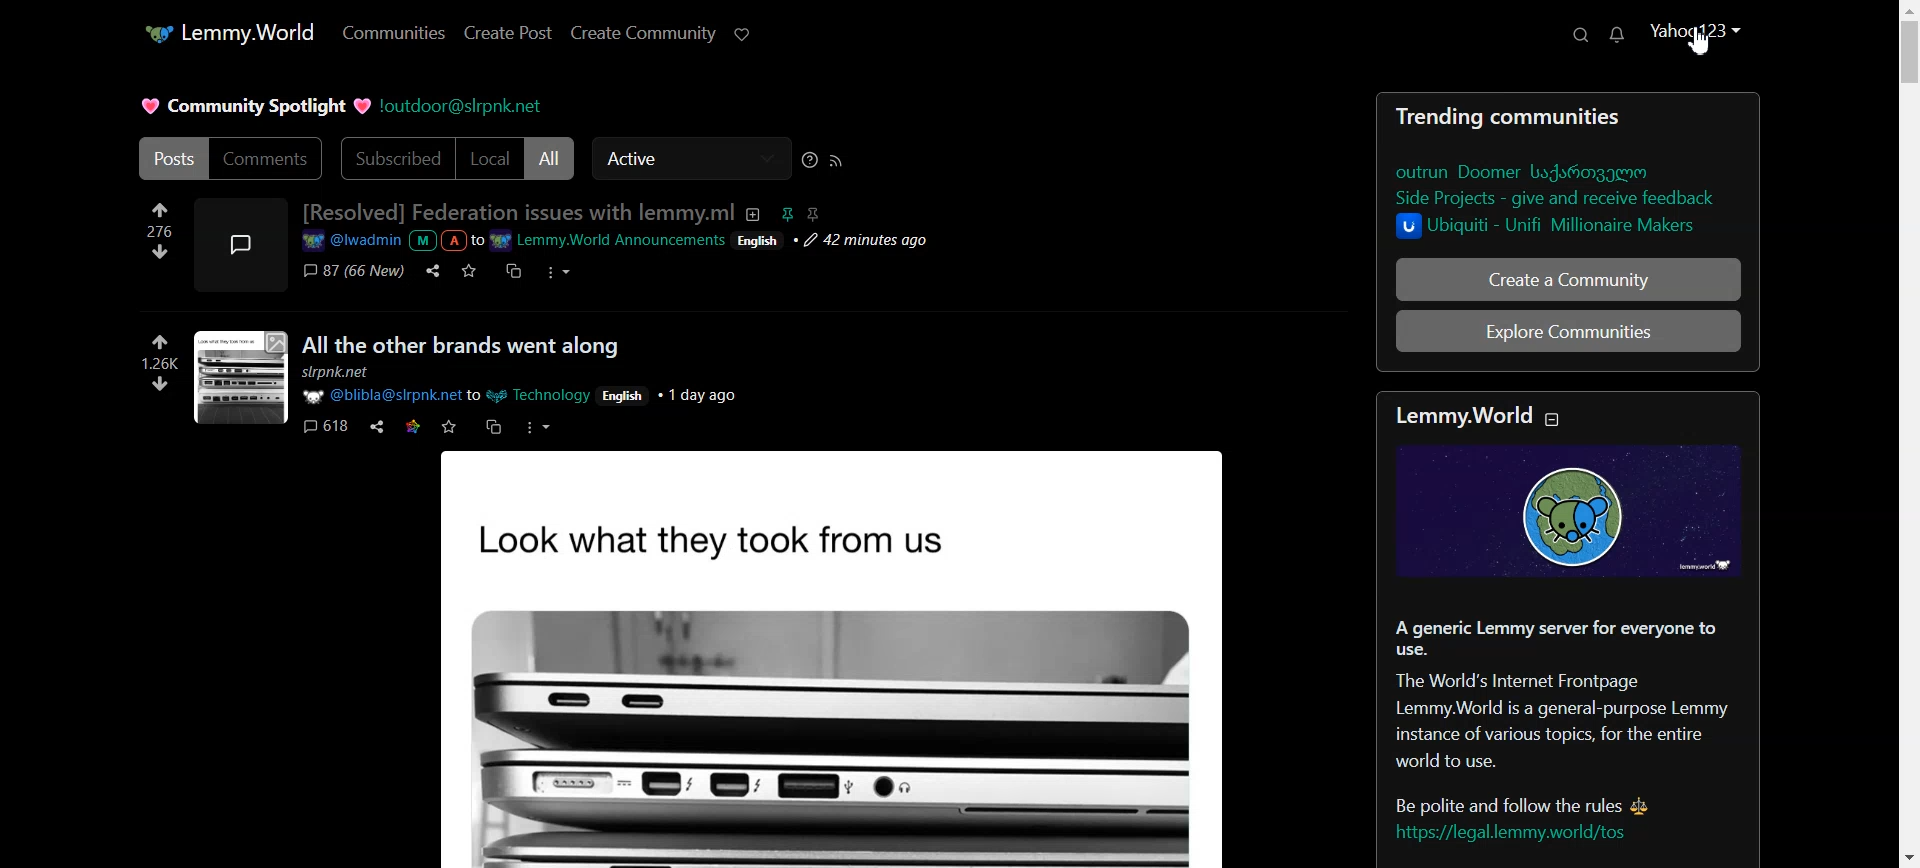 Image resolution: width=1920 pixels, height=868 pixels. What do you see at coordinates (148, 231) in the screenshot?
I see `276` at bounding box center [148, 231].